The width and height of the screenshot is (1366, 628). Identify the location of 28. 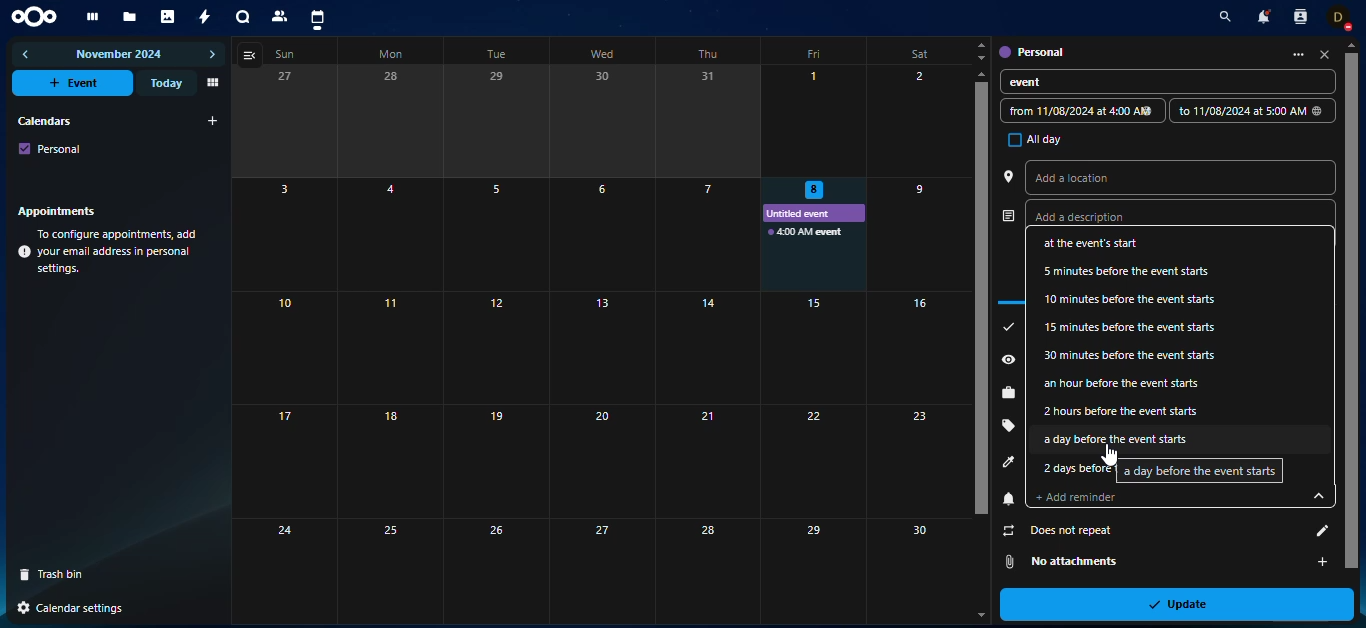
(391, 120).